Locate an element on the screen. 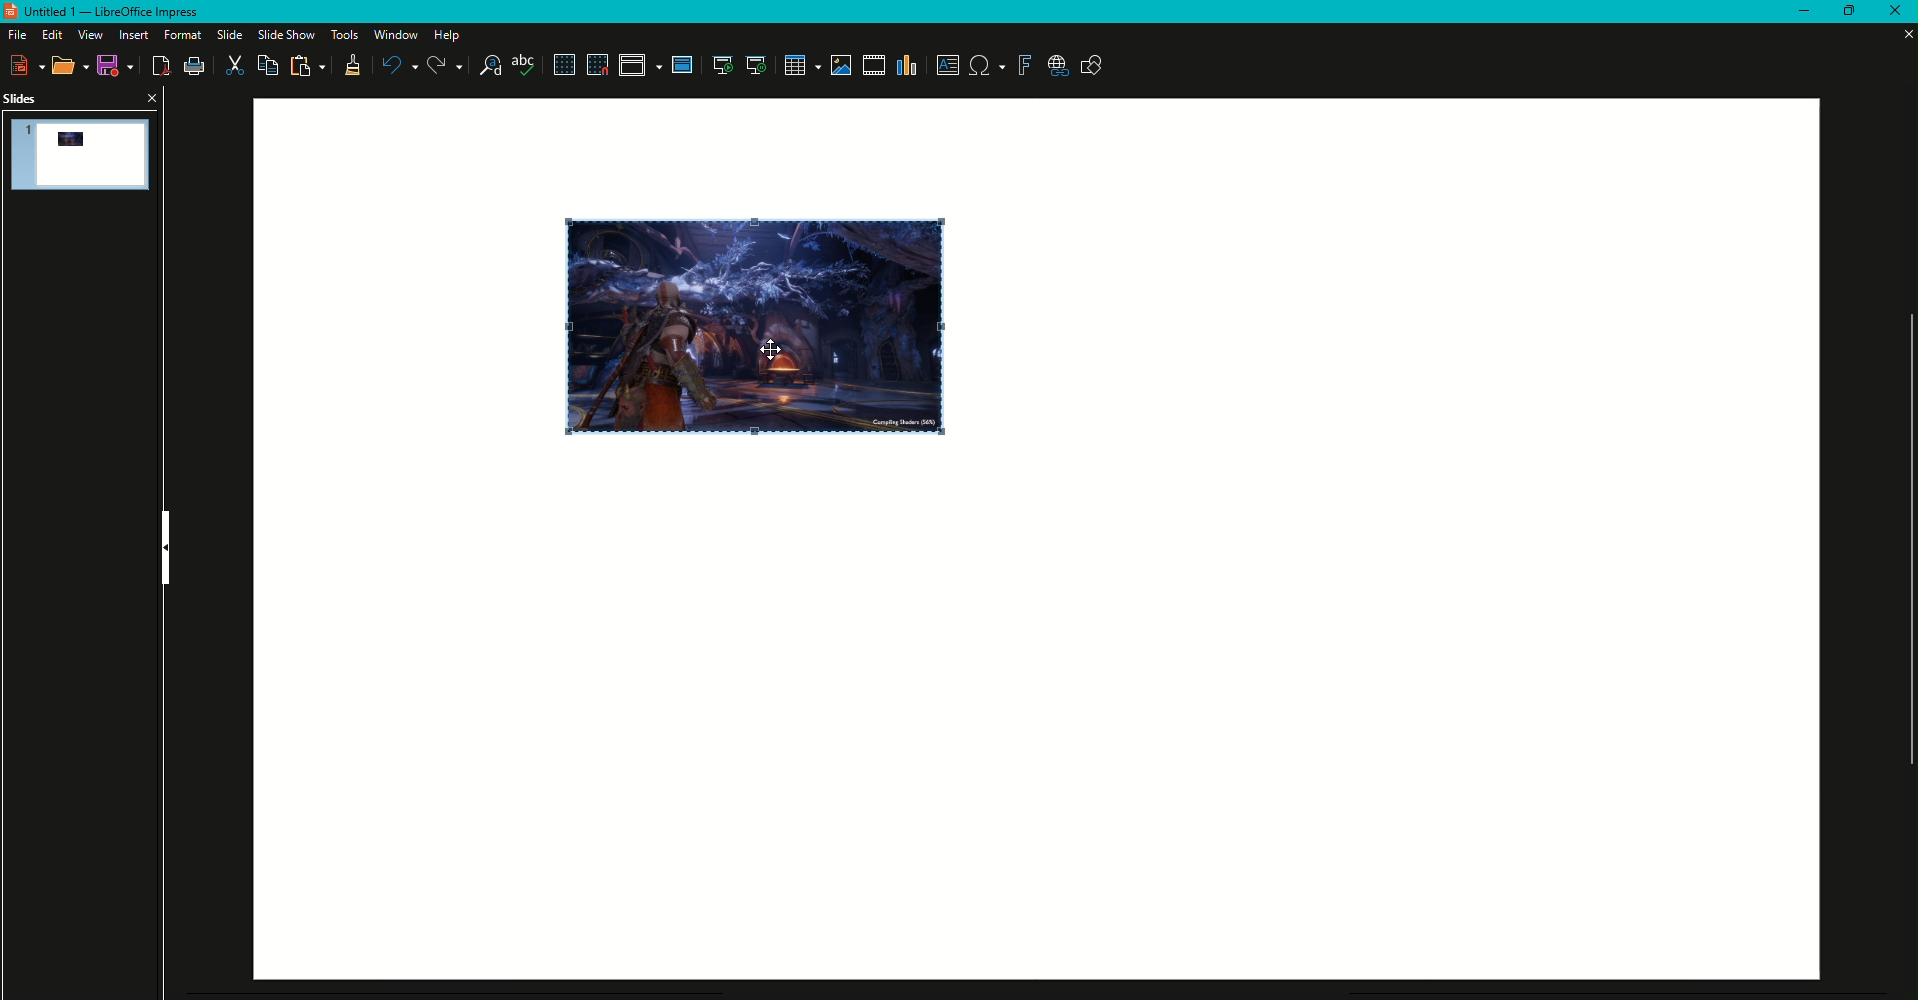  Hyperlink is located at coordinates (1058, 67).